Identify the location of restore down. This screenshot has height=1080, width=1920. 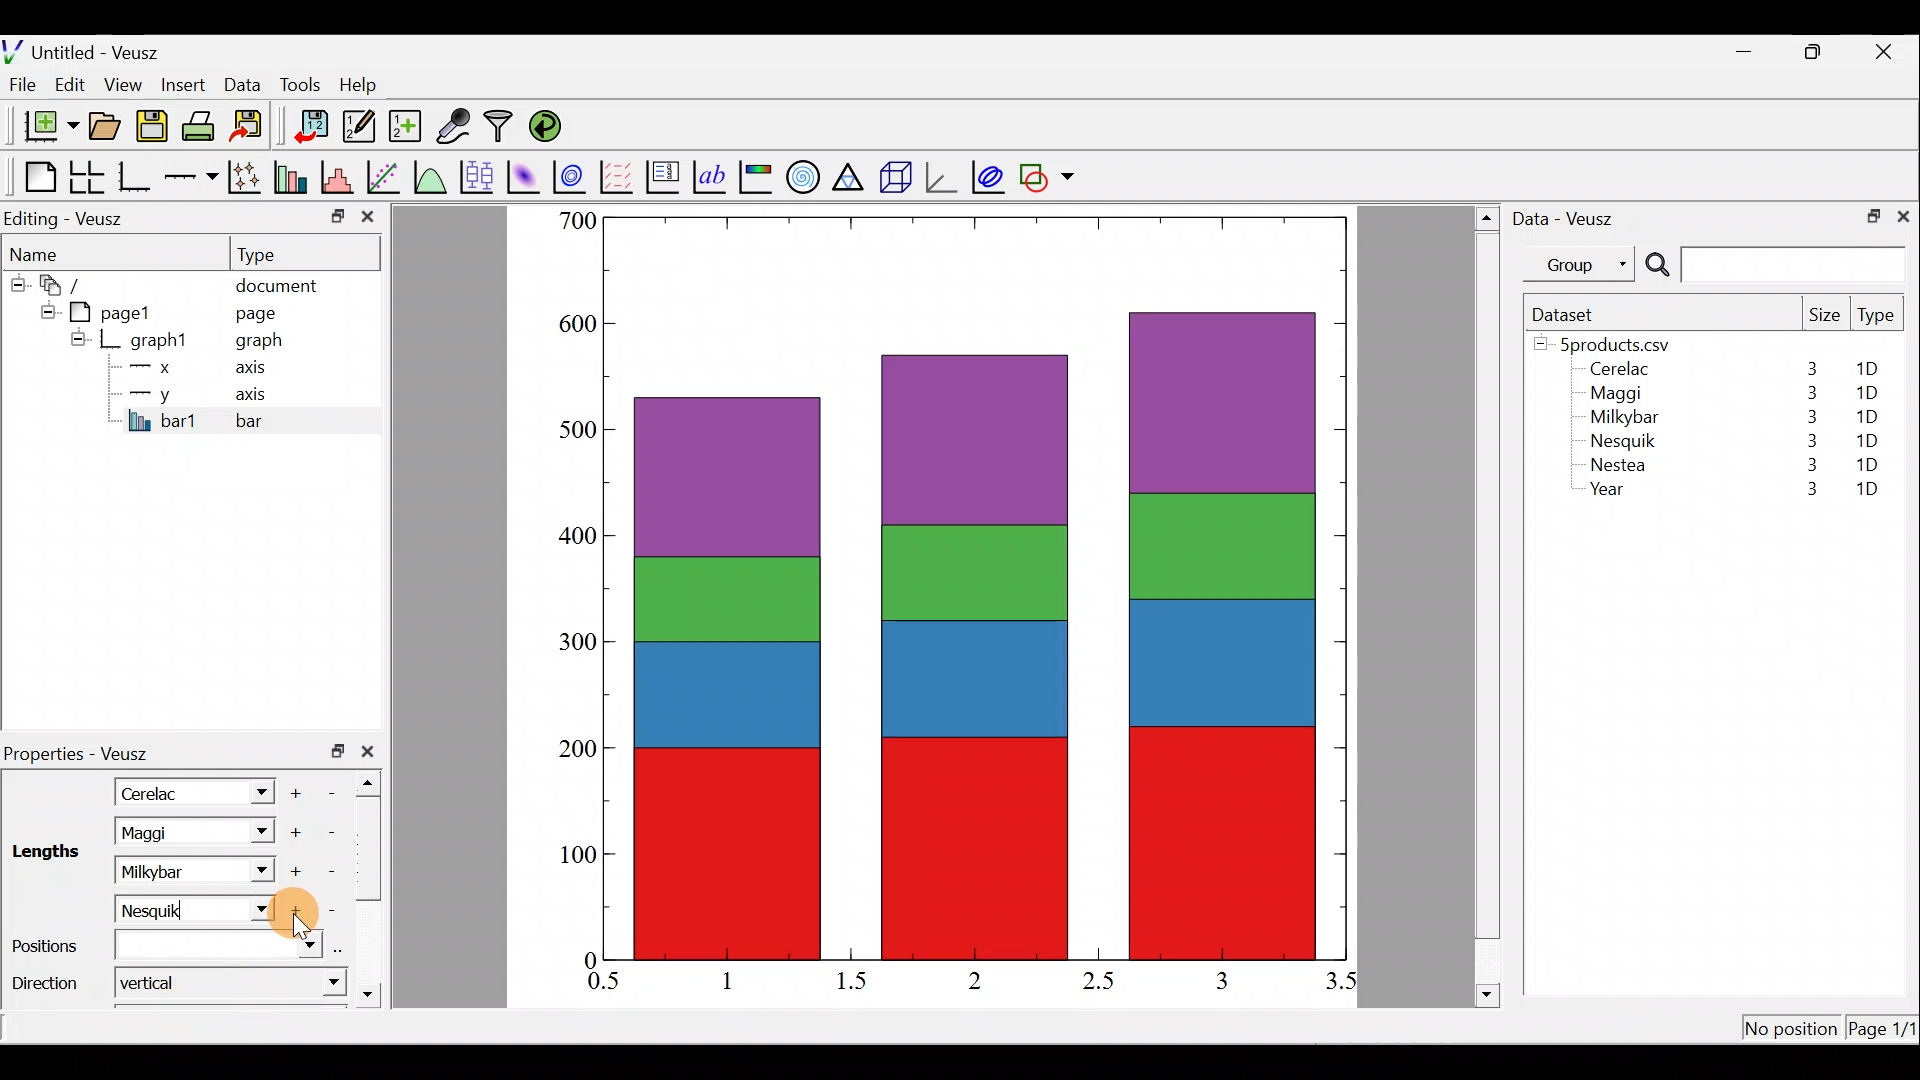
(1867, 214).